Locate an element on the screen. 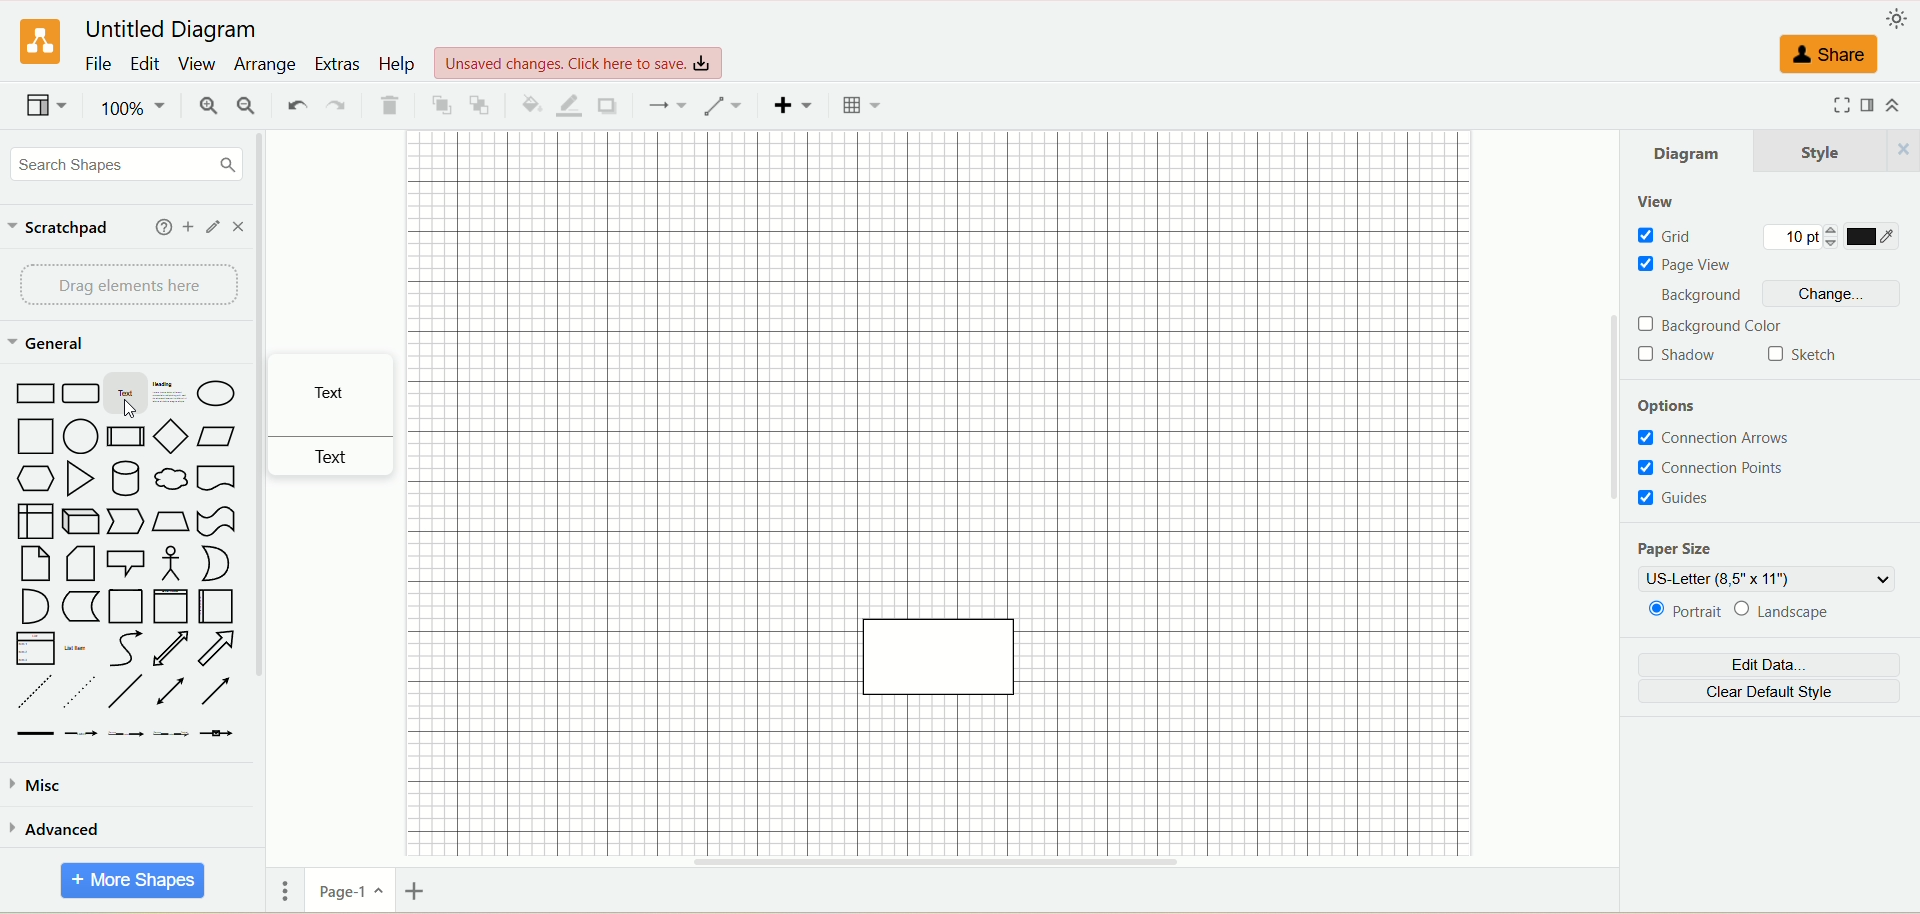  diamond is located at coordinates (171, 436).